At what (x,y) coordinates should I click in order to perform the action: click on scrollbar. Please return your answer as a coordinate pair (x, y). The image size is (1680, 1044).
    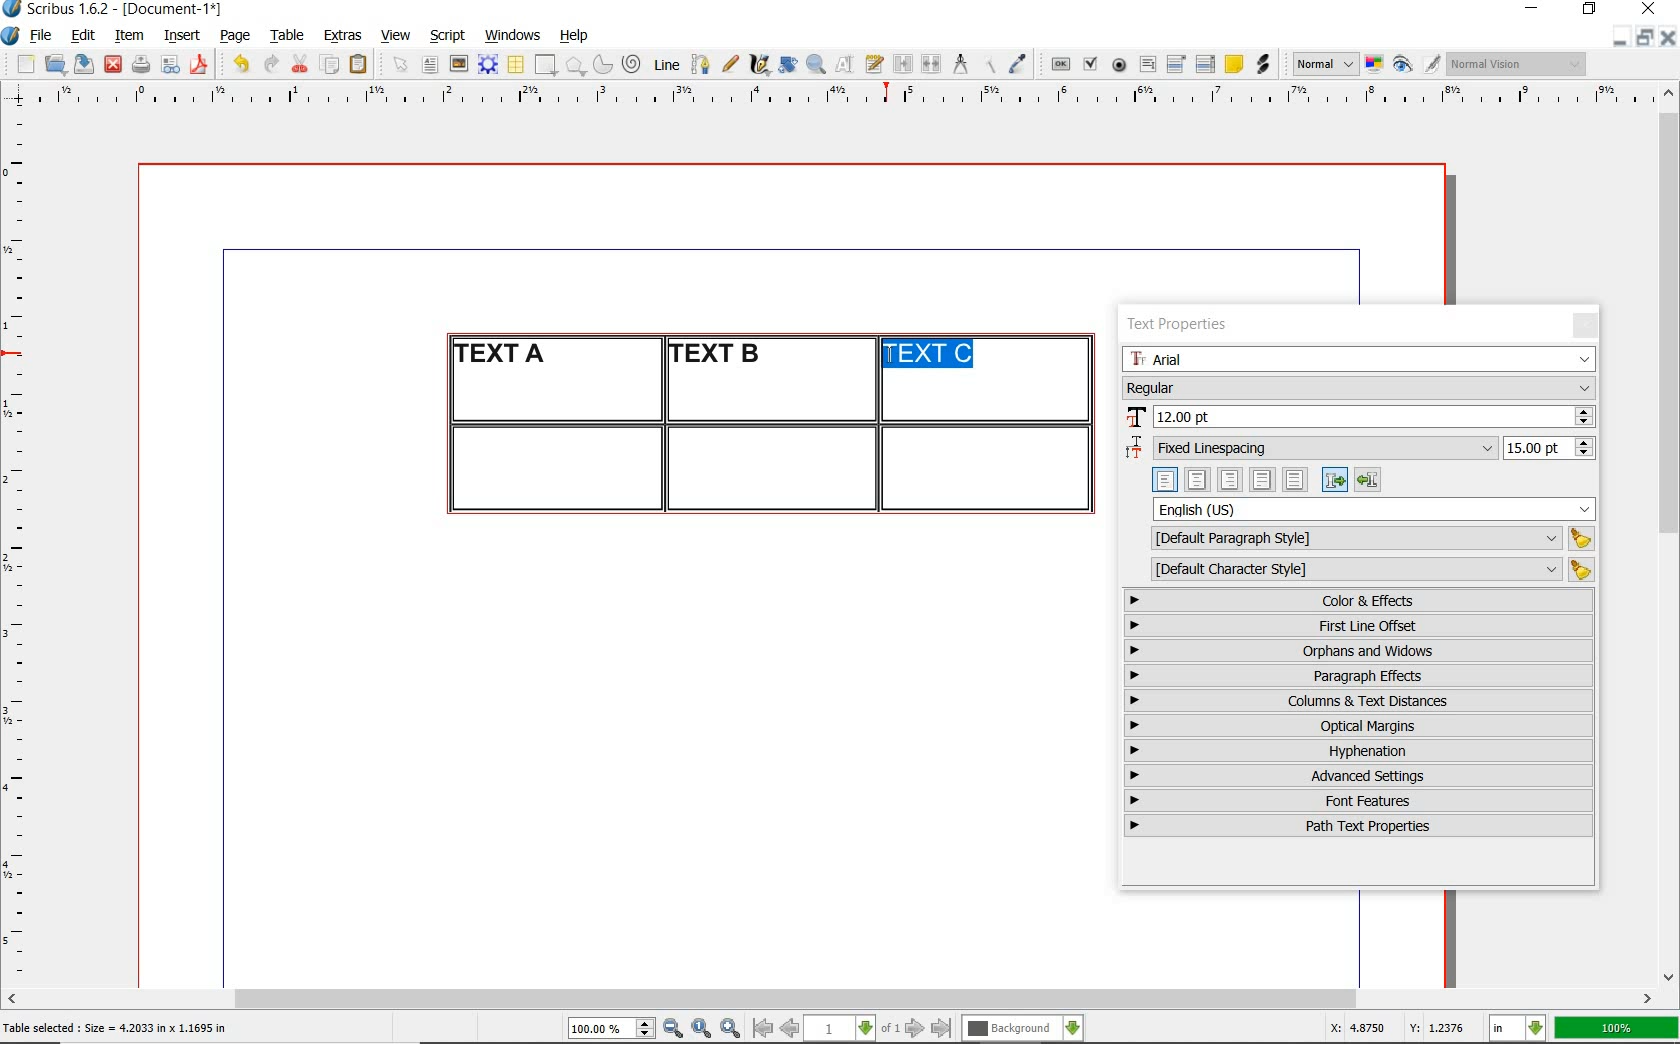
    Looking at the image, I should click on (830, 1001).